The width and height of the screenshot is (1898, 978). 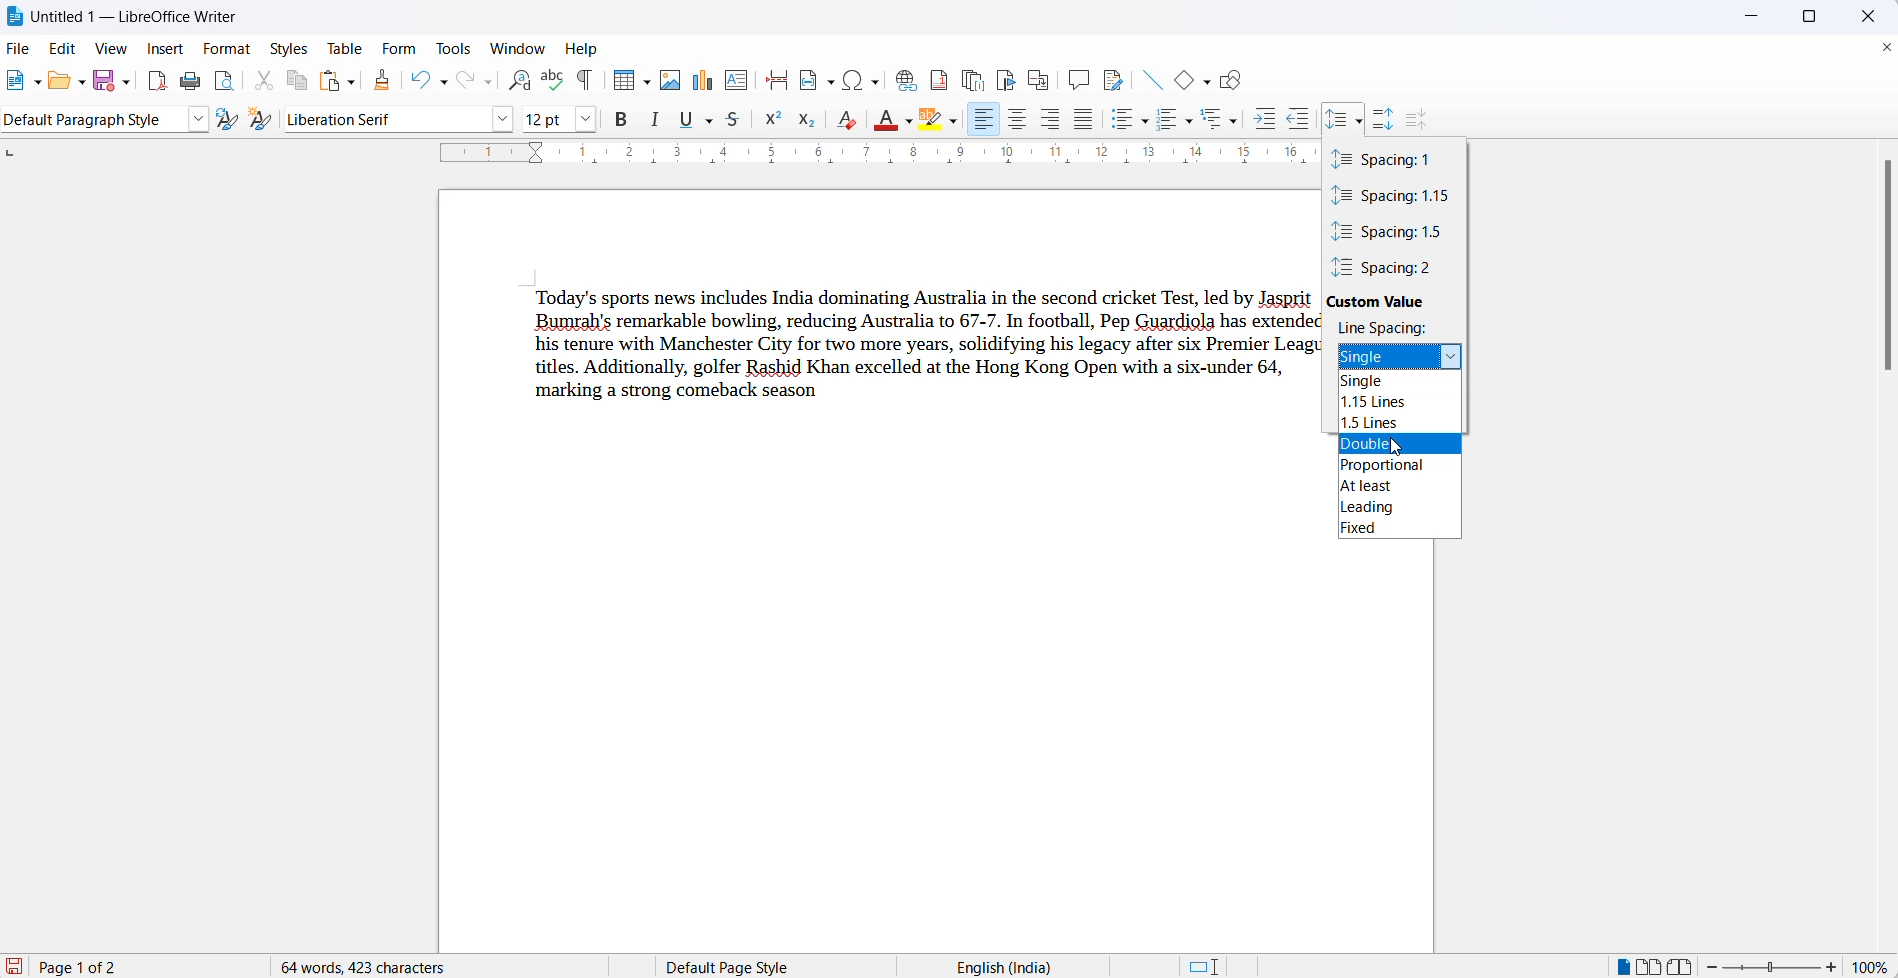 What do you see at coordinates (55, 85) in the screenshot?
I see `open file` at bounding box center [55, 85].